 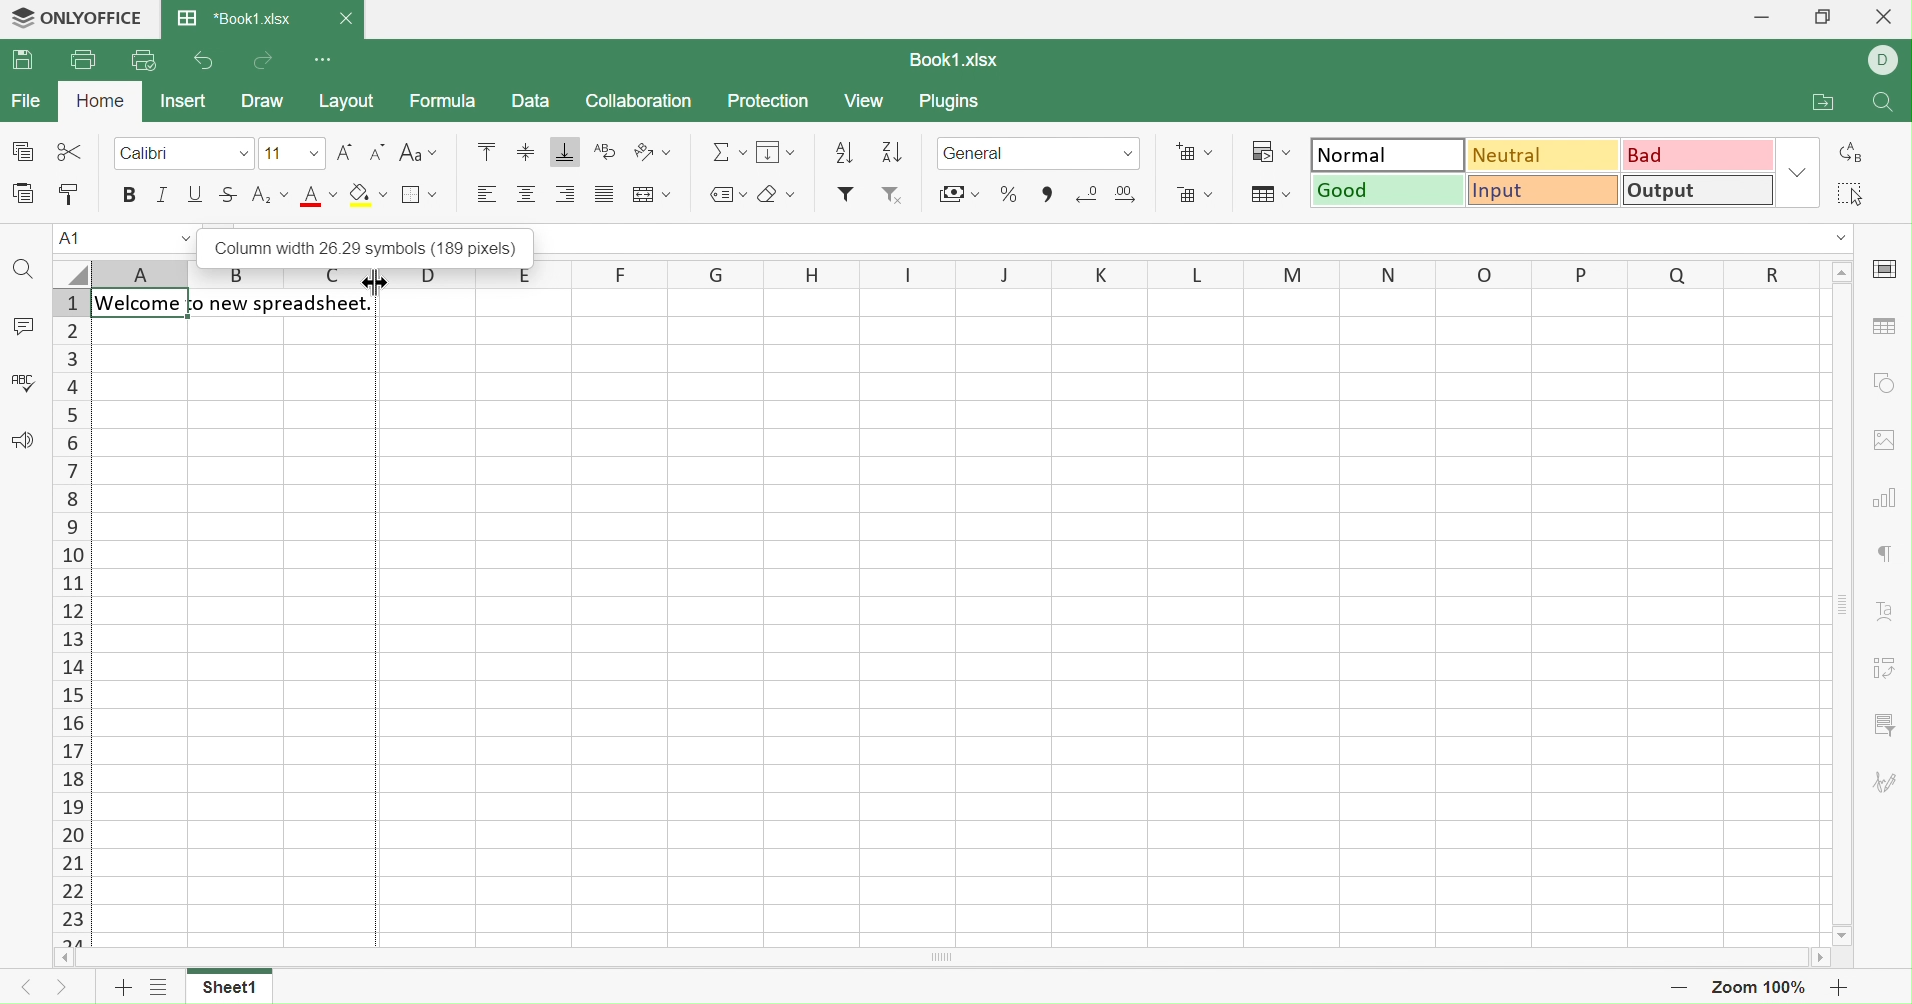 I want to click on Scroll Right, so click(x=1825, y=959).